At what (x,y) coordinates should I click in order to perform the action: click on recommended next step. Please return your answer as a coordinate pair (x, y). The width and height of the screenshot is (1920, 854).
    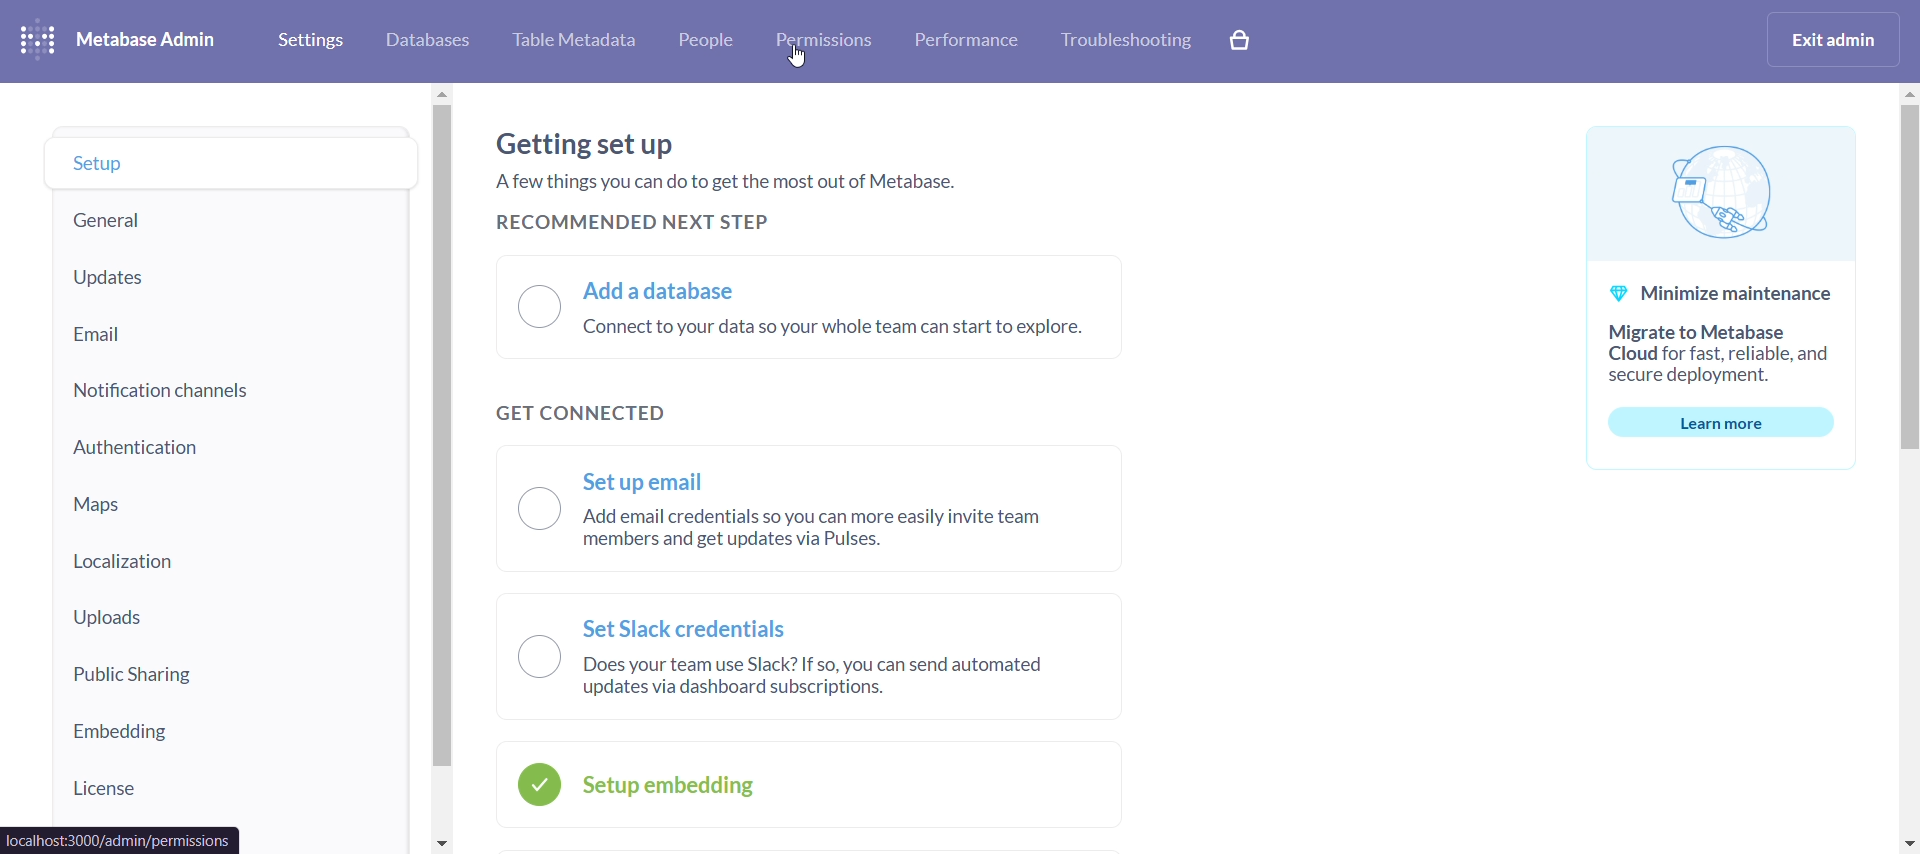
    Looking at the image, I should click on (637, 222).